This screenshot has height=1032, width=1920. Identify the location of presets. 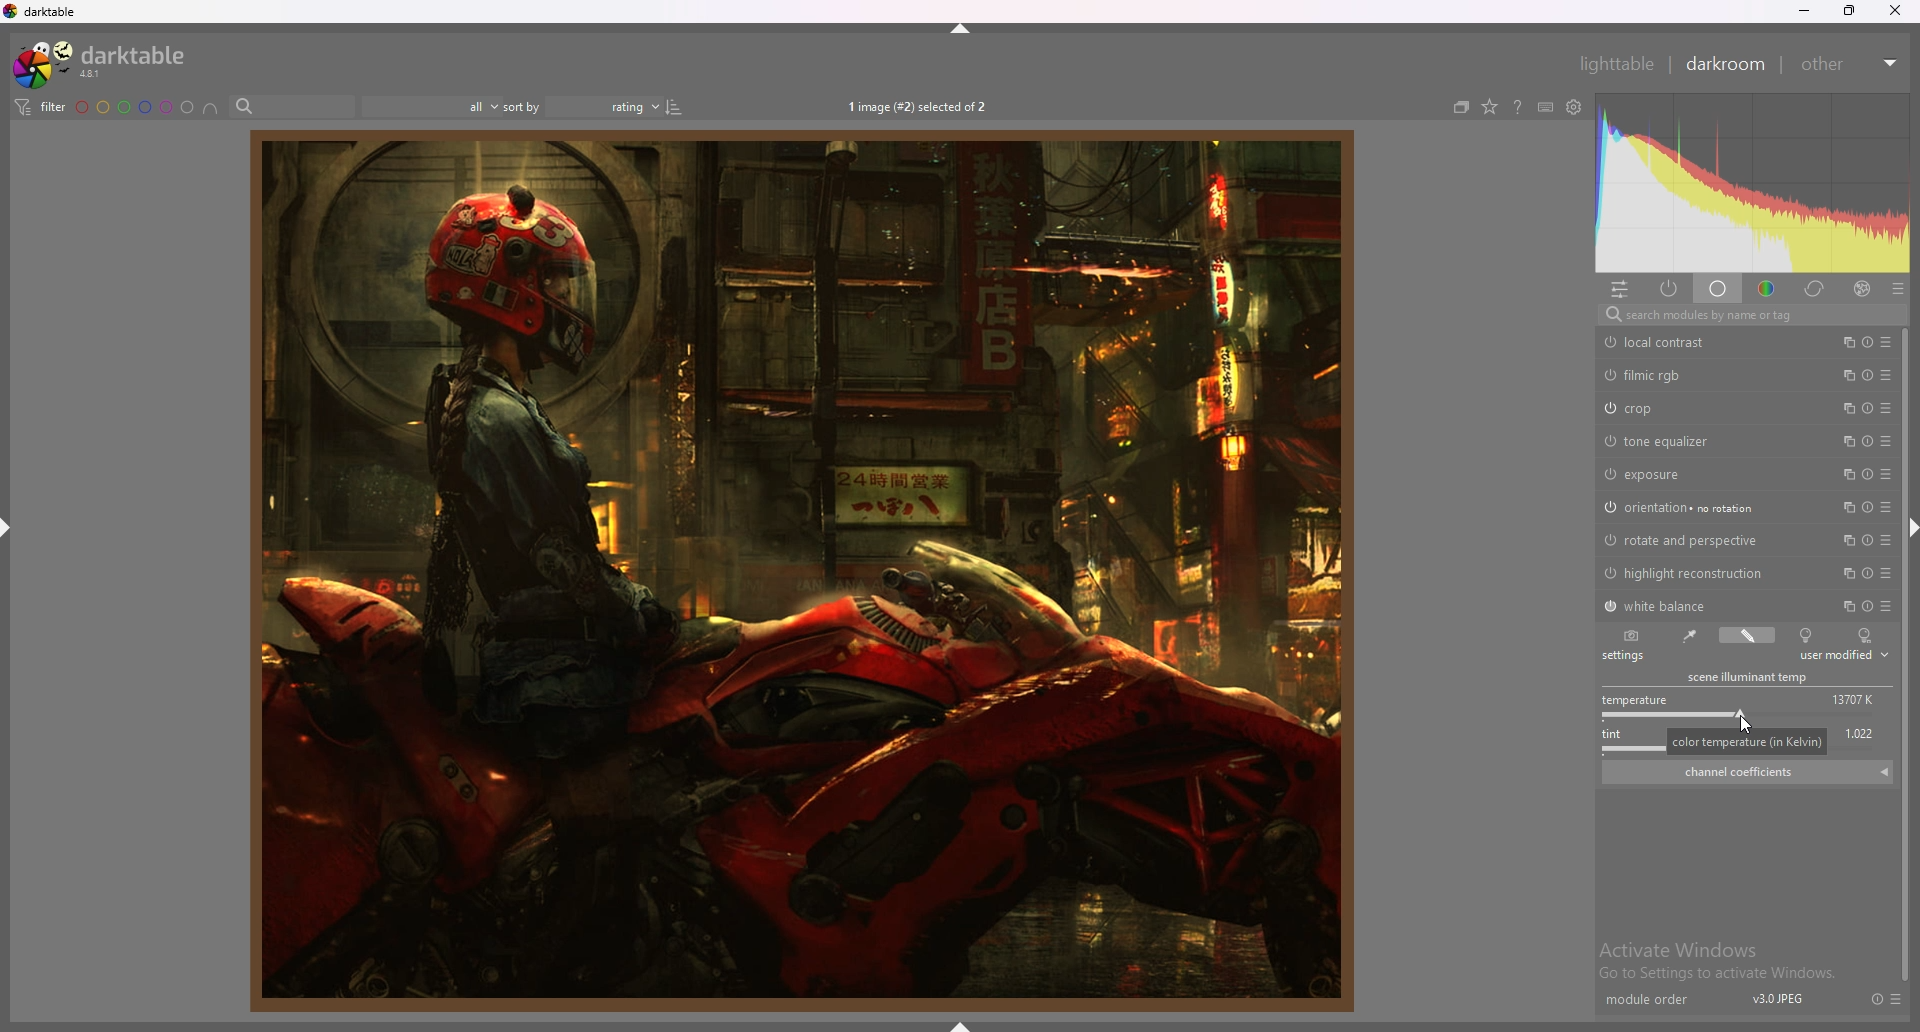
(1898, 290).